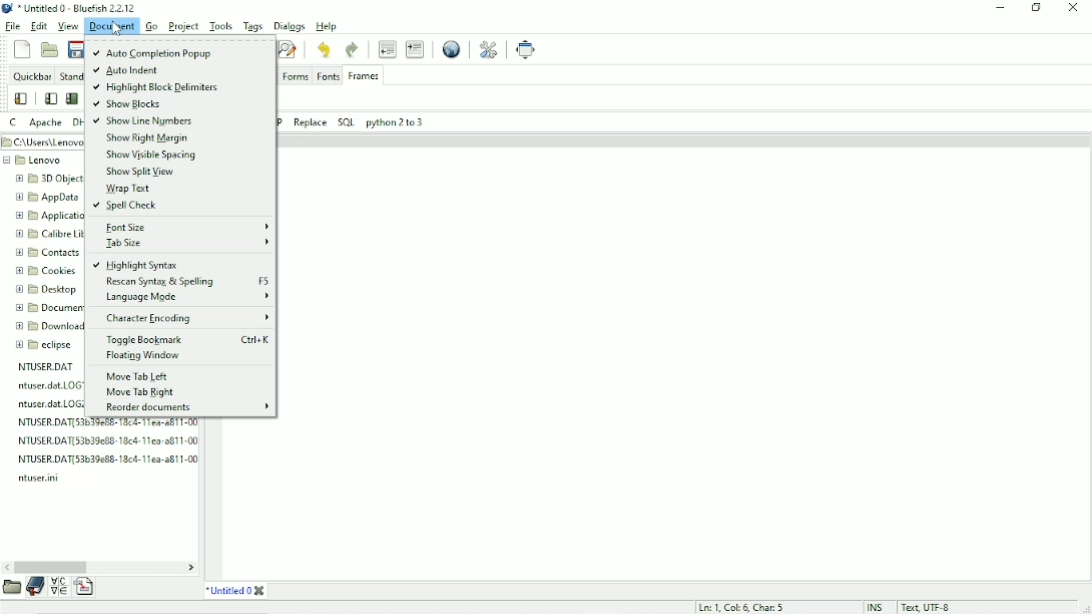  I want to click on Indent, so click(416, 50).